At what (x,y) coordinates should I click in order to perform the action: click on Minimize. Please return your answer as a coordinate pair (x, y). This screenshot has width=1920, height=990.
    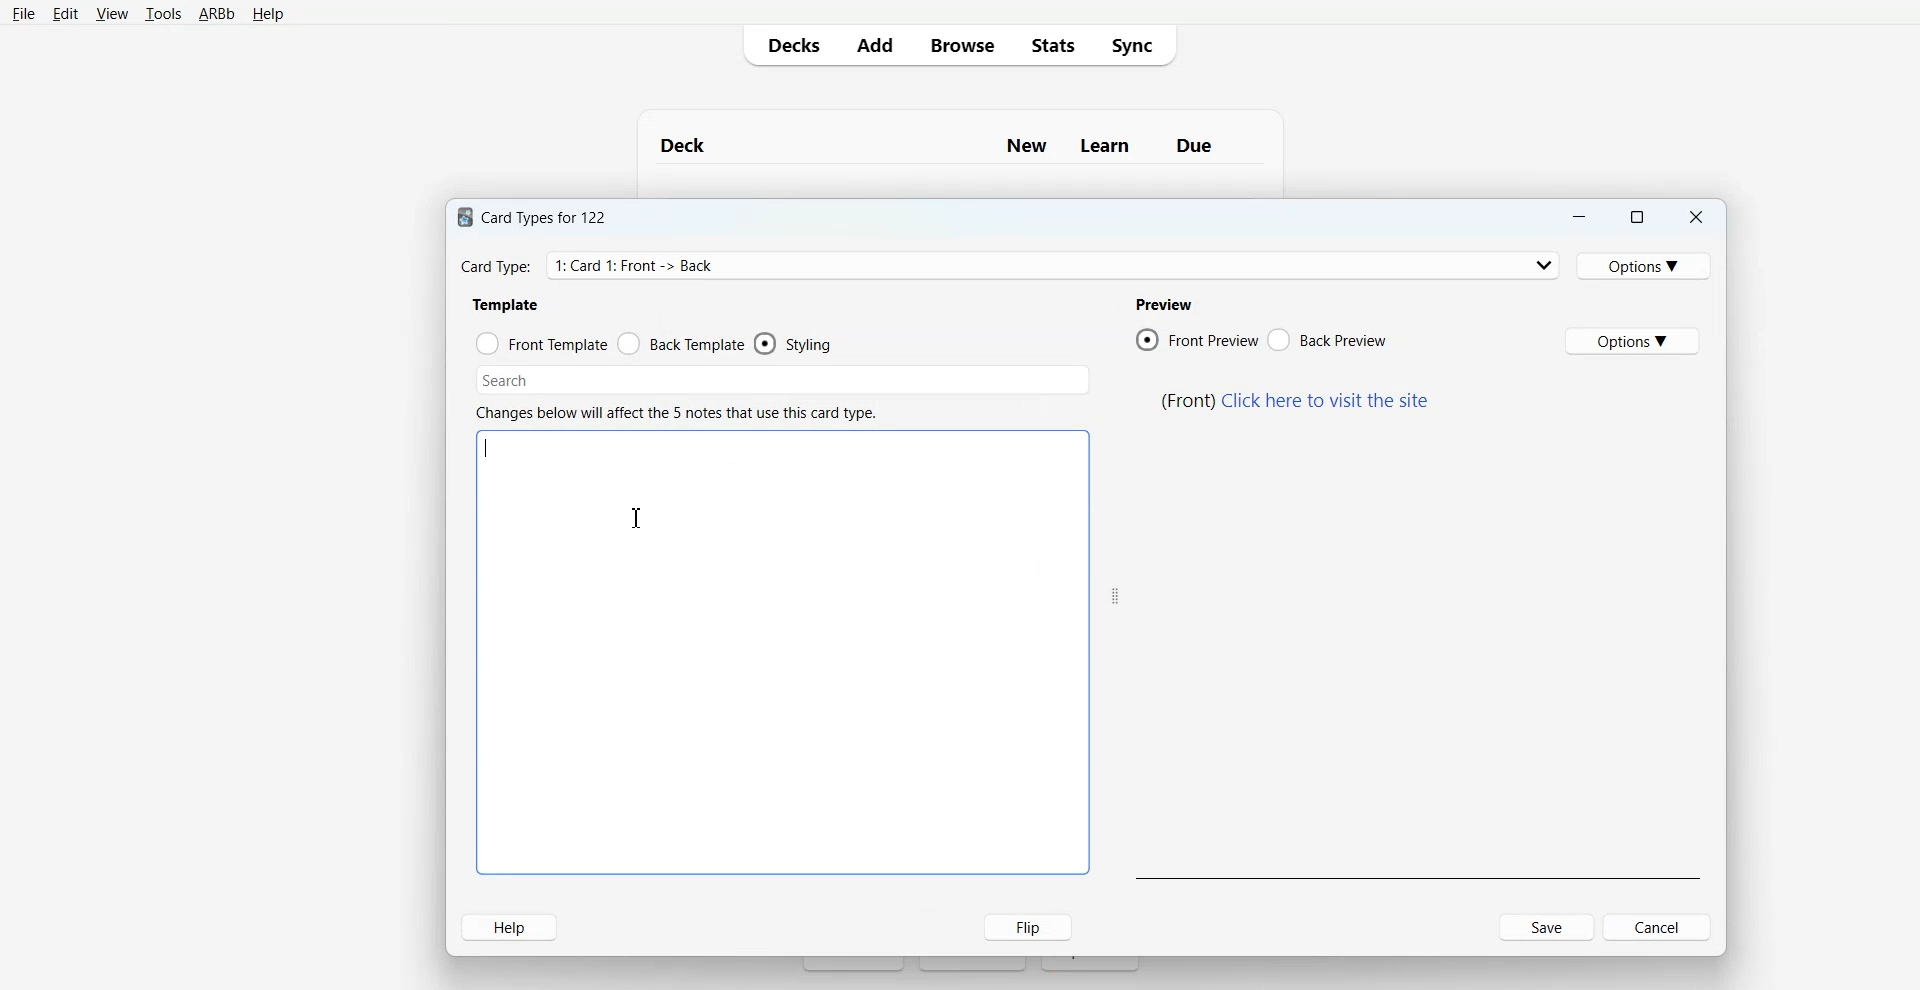
    Looking at the image, I should click on (1579, 215).